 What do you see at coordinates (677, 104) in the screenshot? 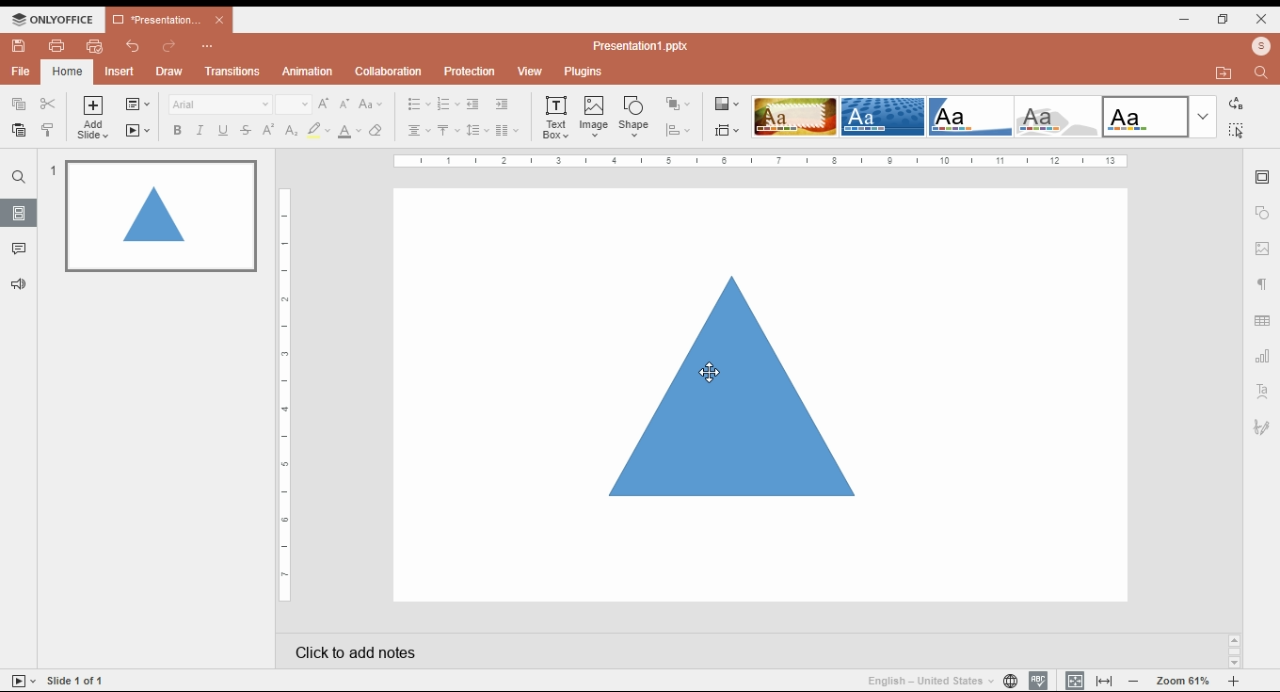
I see `arrange objects` at bounding box center [677, 104].